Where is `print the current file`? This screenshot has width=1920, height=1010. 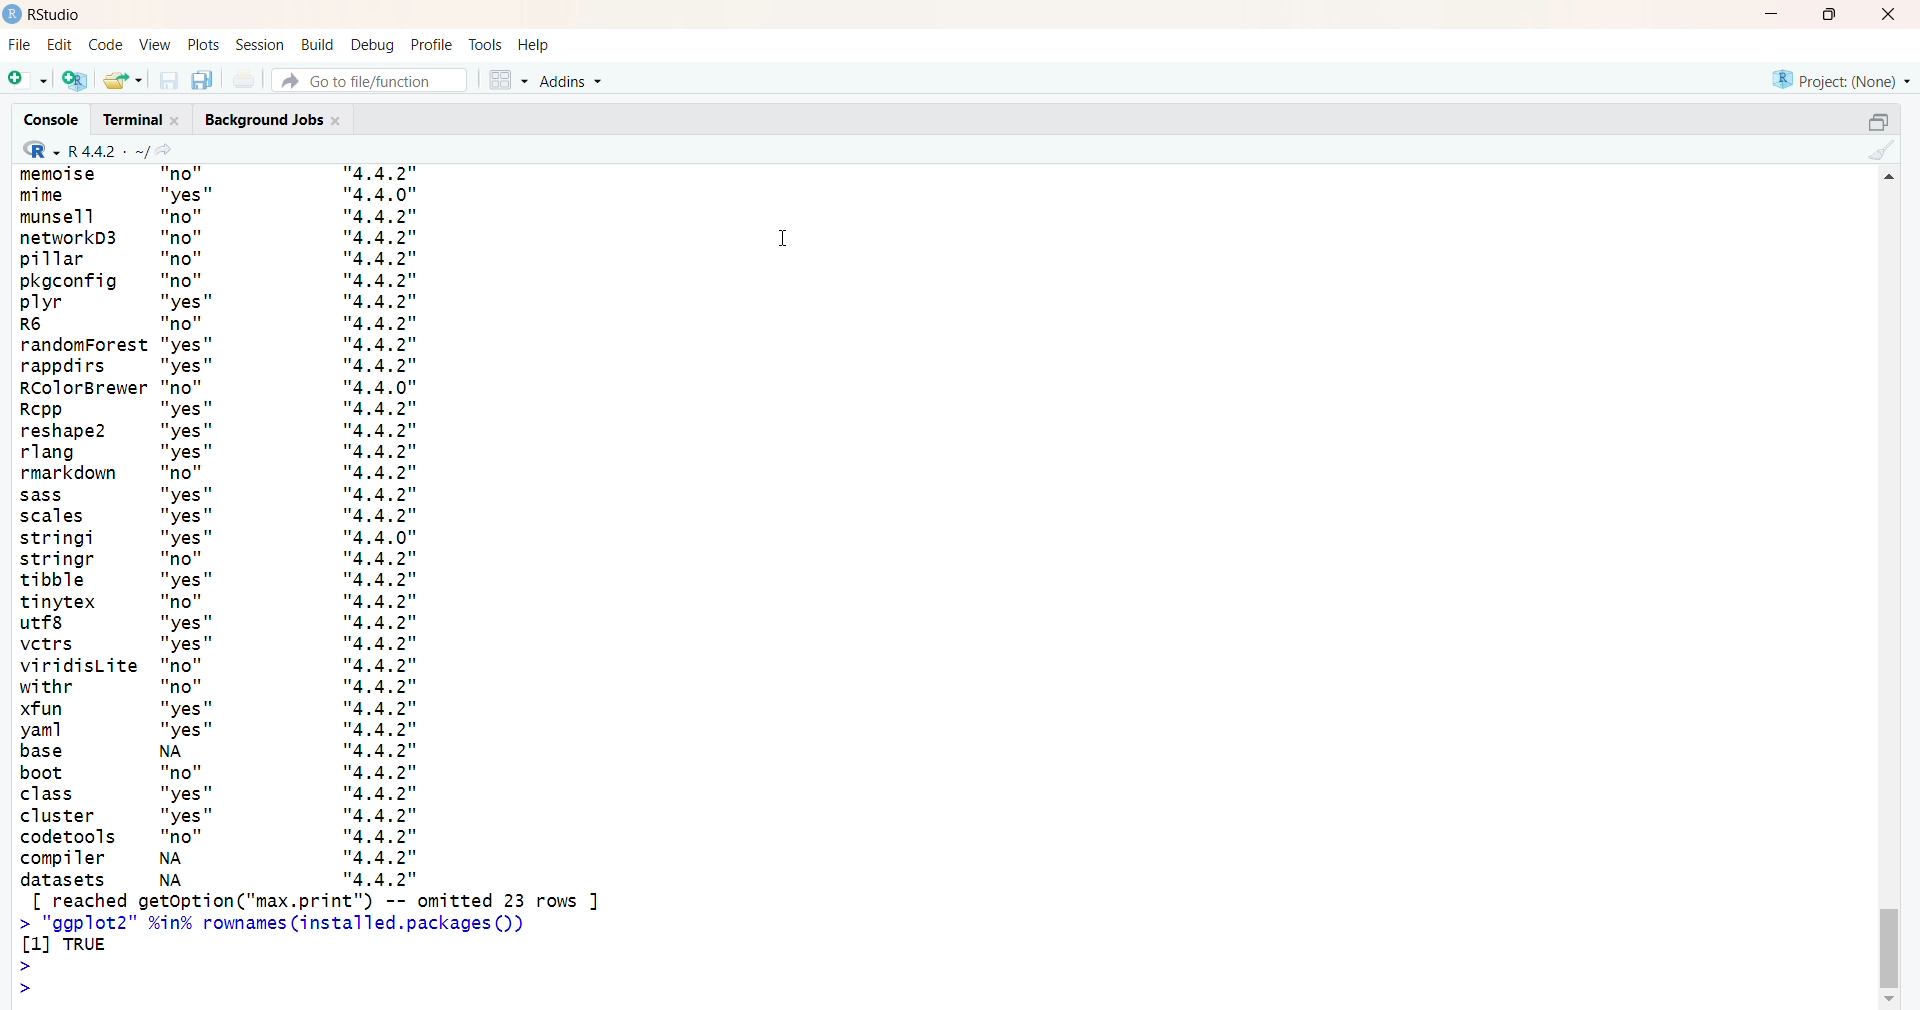 print the current file is located at coordinates (245, 81).